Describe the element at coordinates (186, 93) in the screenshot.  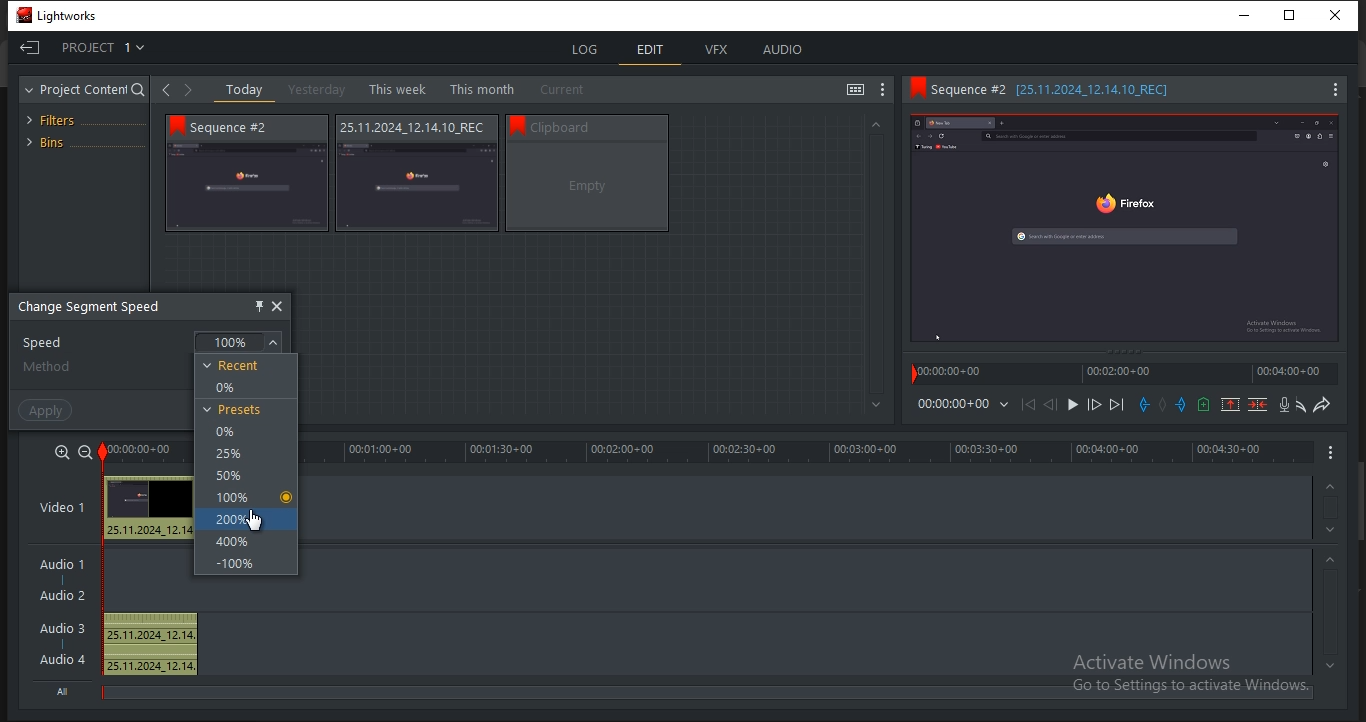
I see `Forward` at that location.